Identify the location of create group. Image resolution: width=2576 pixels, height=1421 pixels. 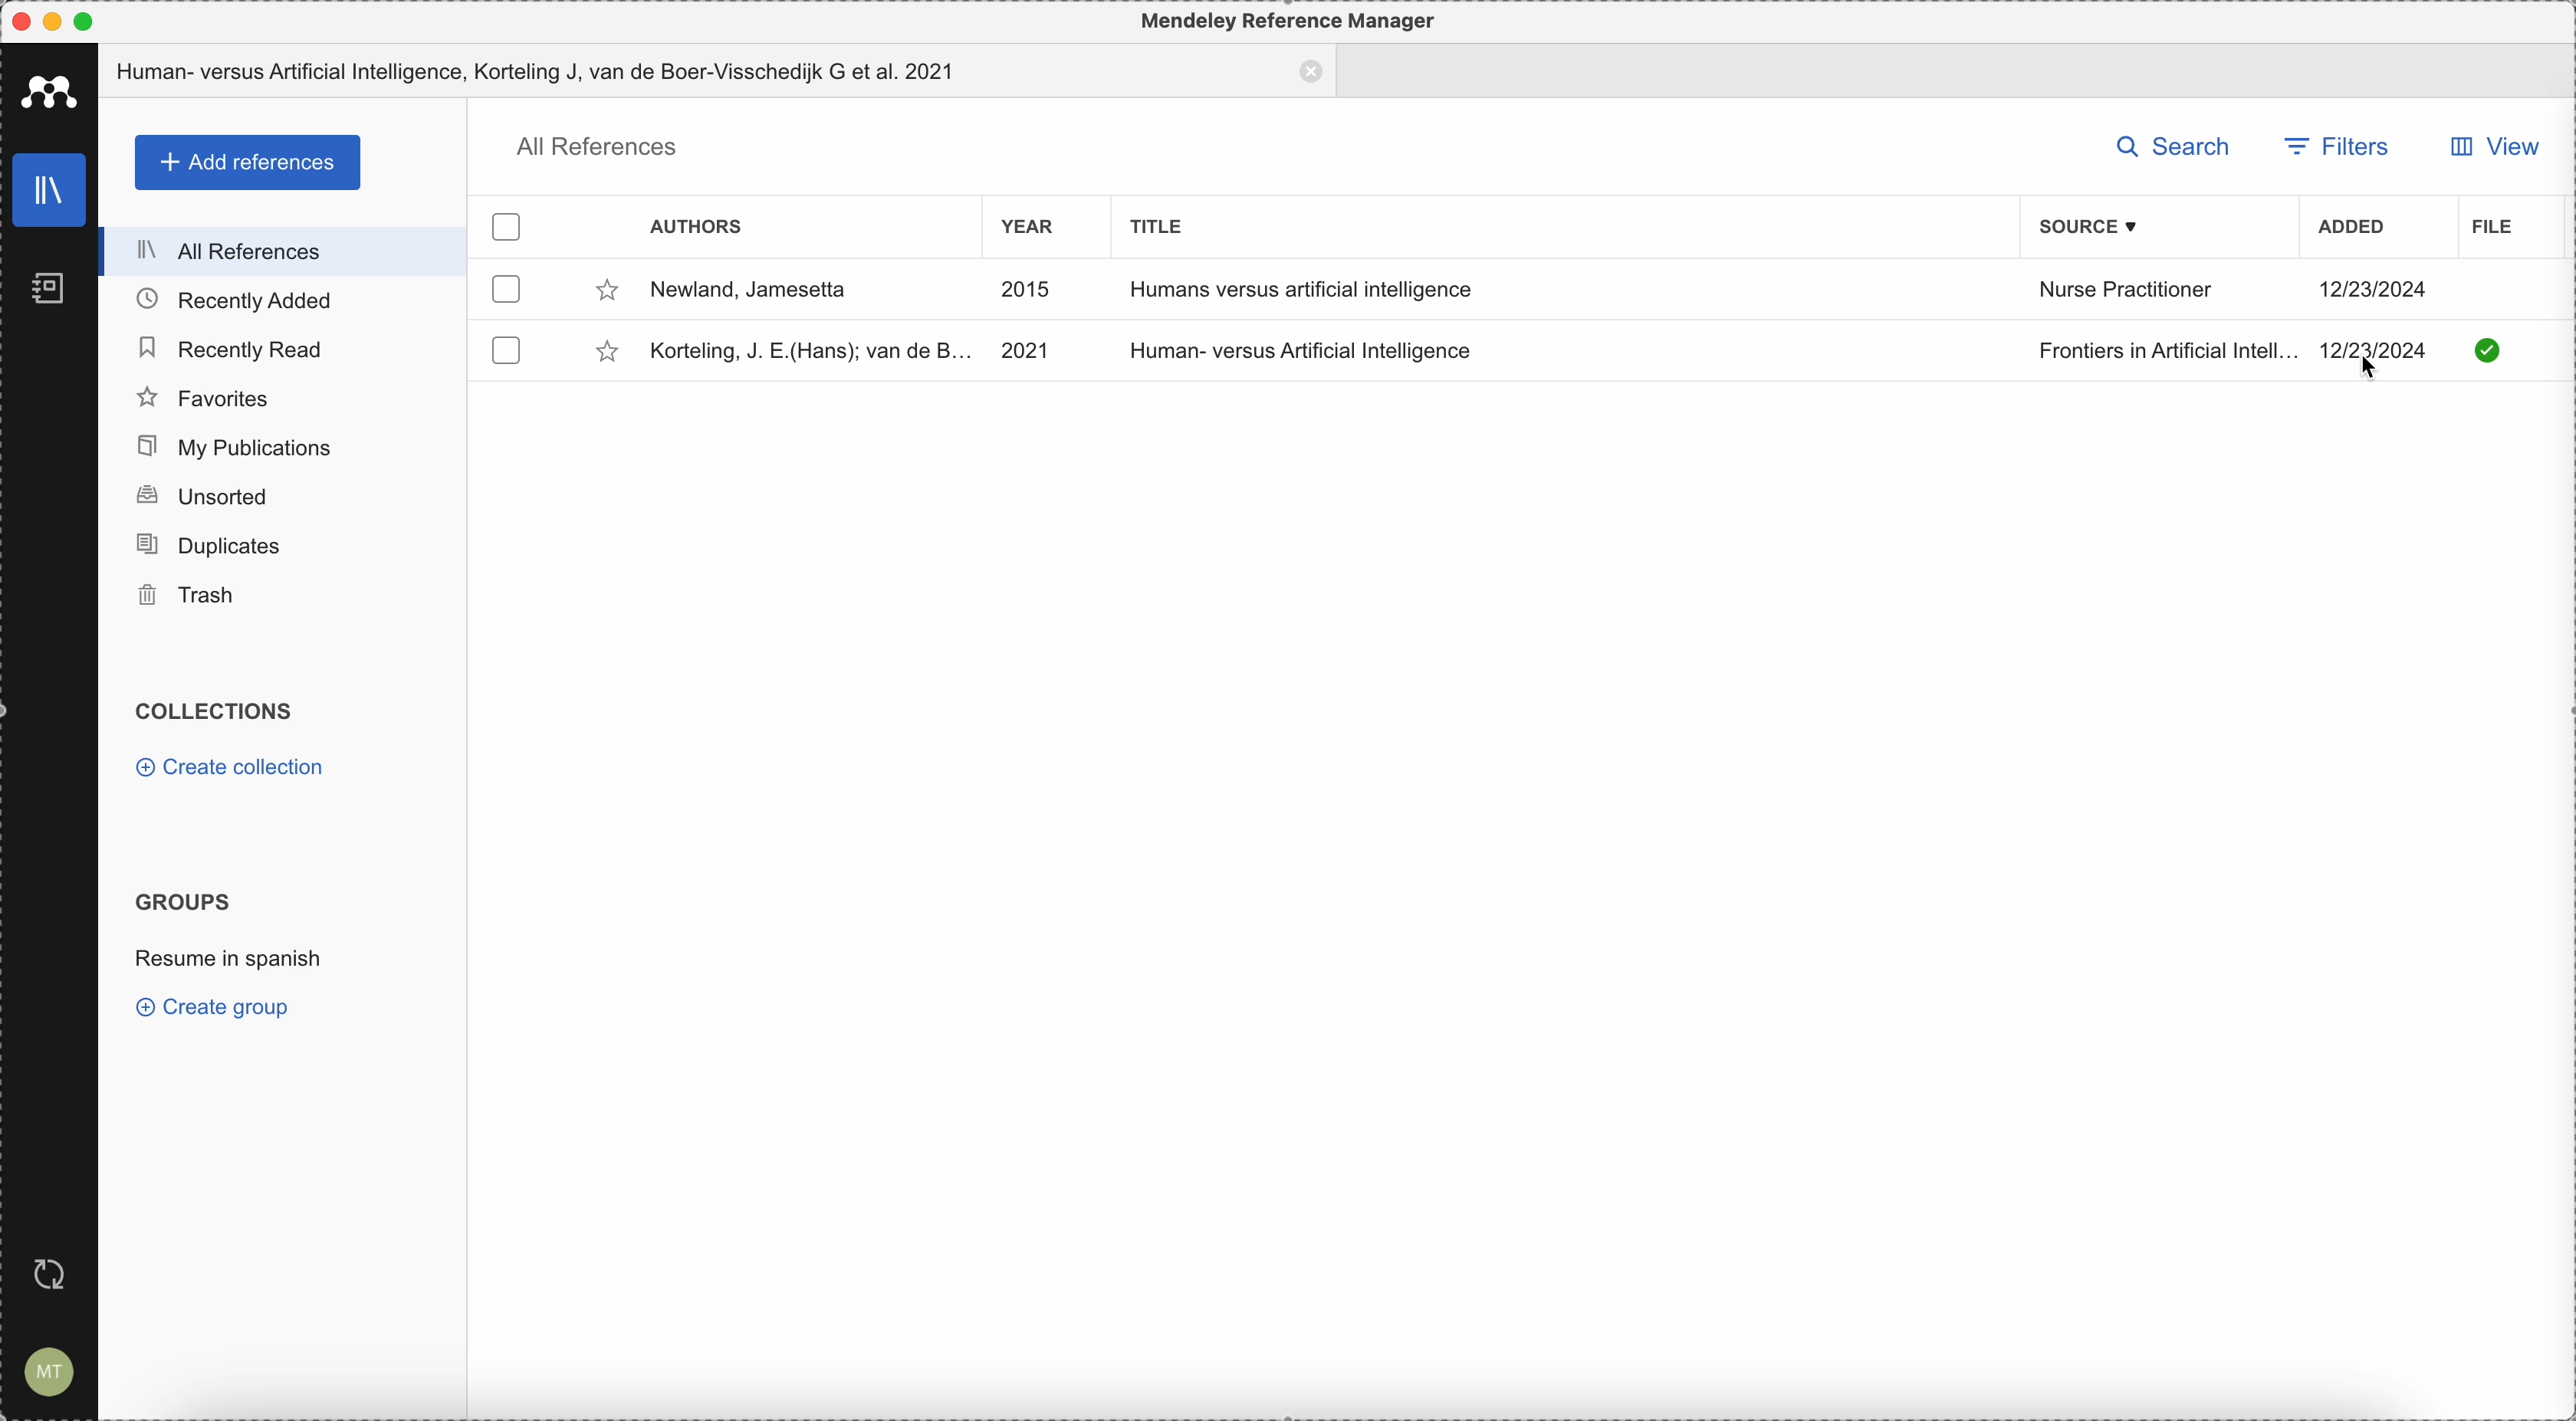
(218, 1010).